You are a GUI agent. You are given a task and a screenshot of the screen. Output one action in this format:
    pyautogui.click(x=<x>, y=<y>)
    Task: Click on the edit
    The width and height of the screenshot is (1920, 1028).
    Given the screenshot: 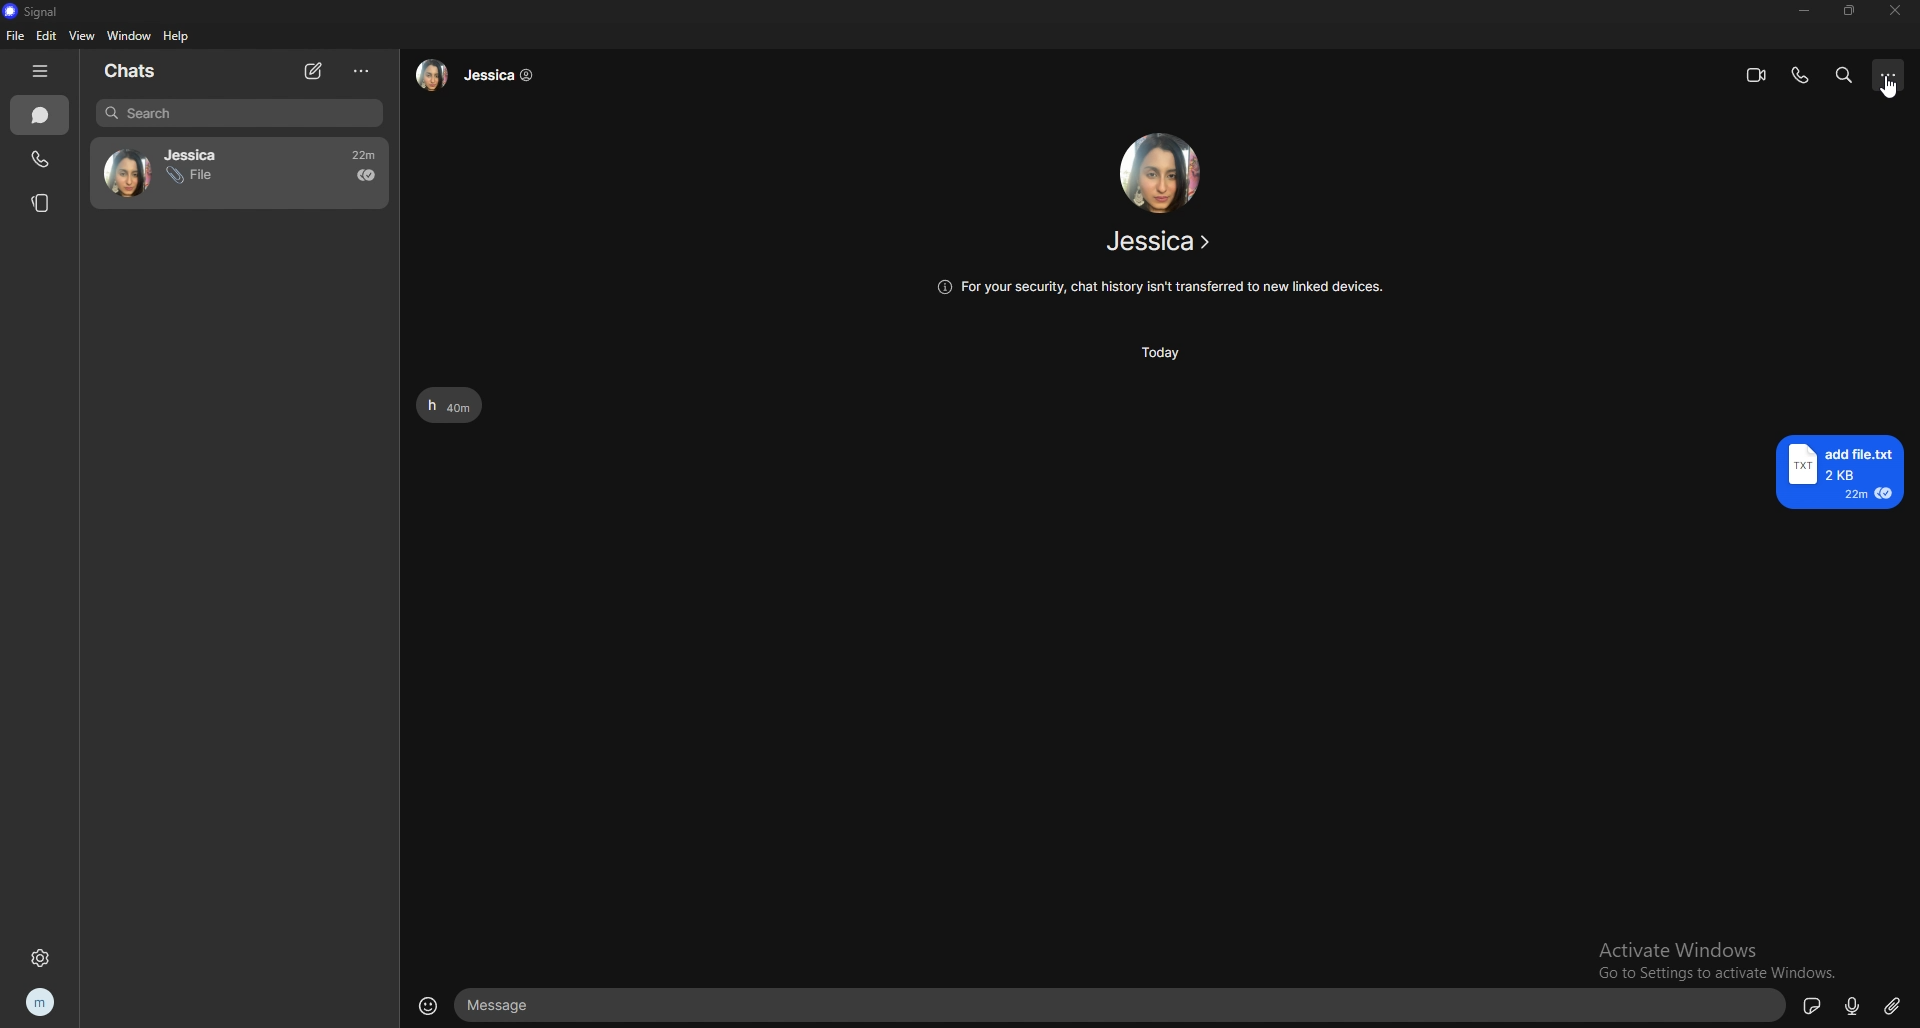 What is the action you would take?
    pyautogui.click(x=46, y=34)
    